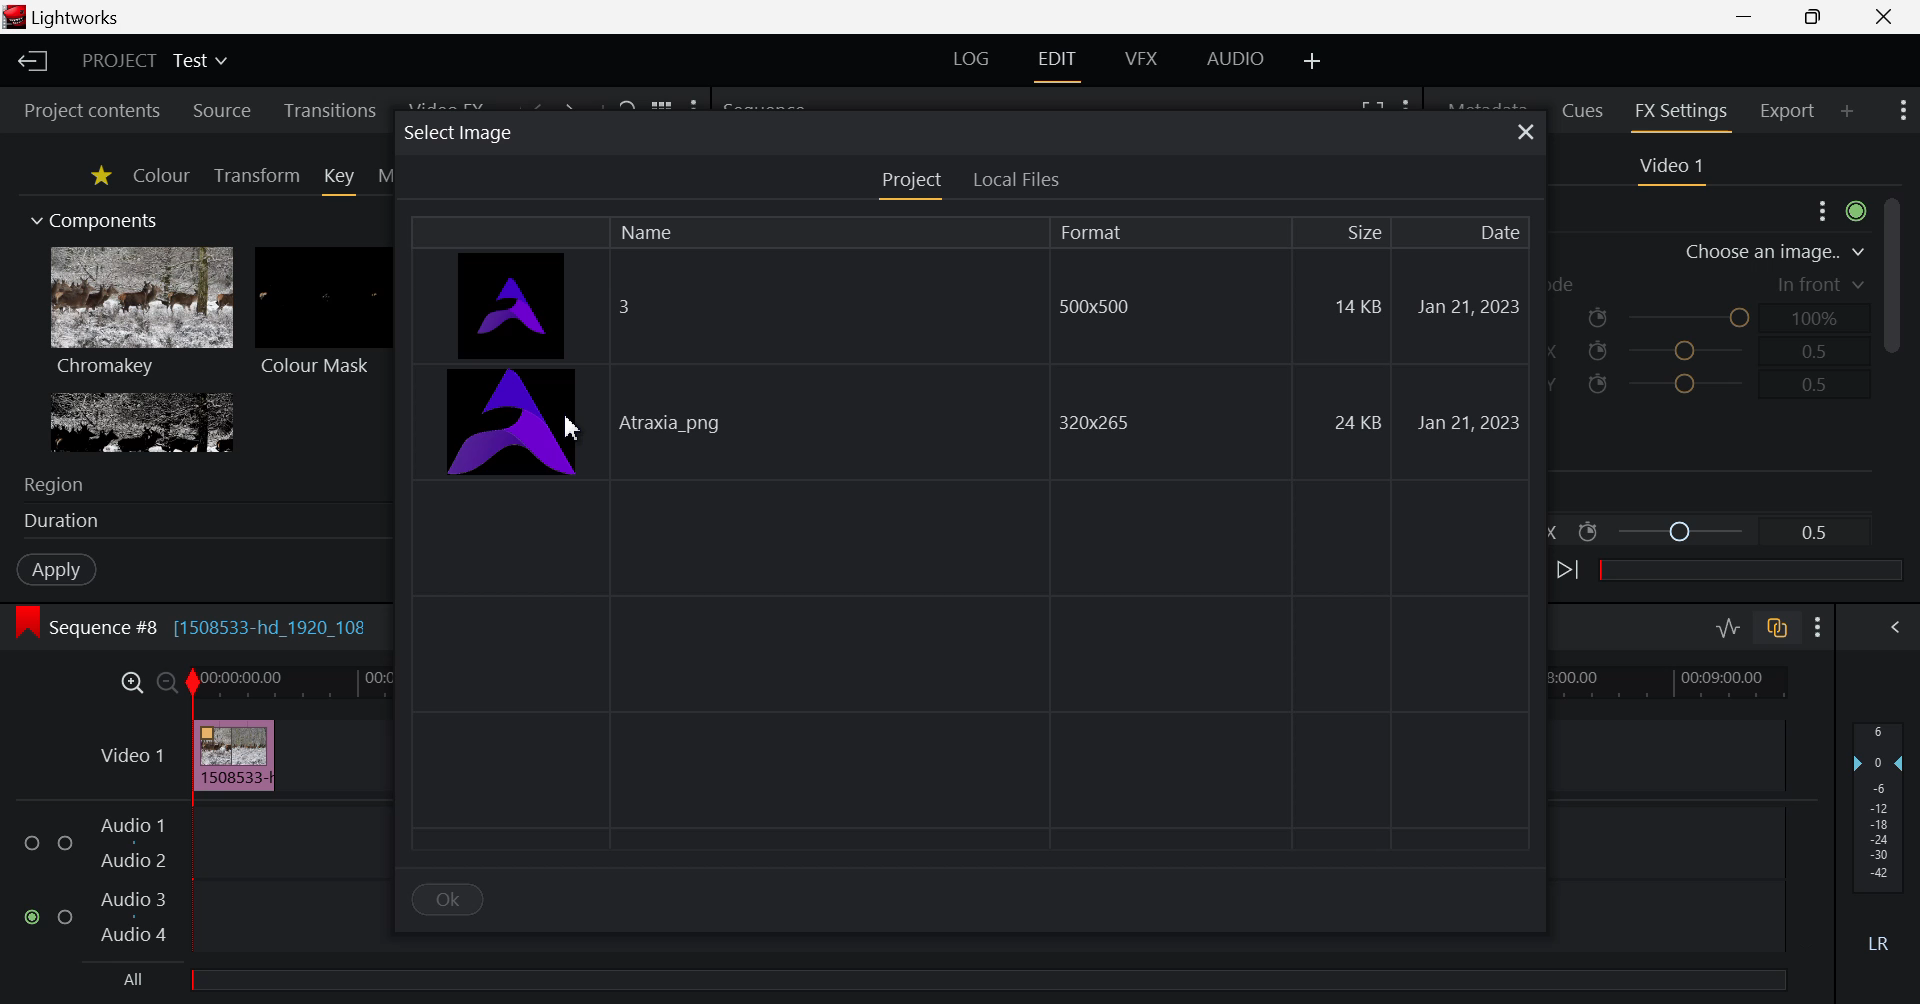 Image resolution: width=1920 pixels, height=1004 pixels. What do you see at coordinates (54, 570) in the screenshot?
I see `Apply` at bounding box center [54, 570].